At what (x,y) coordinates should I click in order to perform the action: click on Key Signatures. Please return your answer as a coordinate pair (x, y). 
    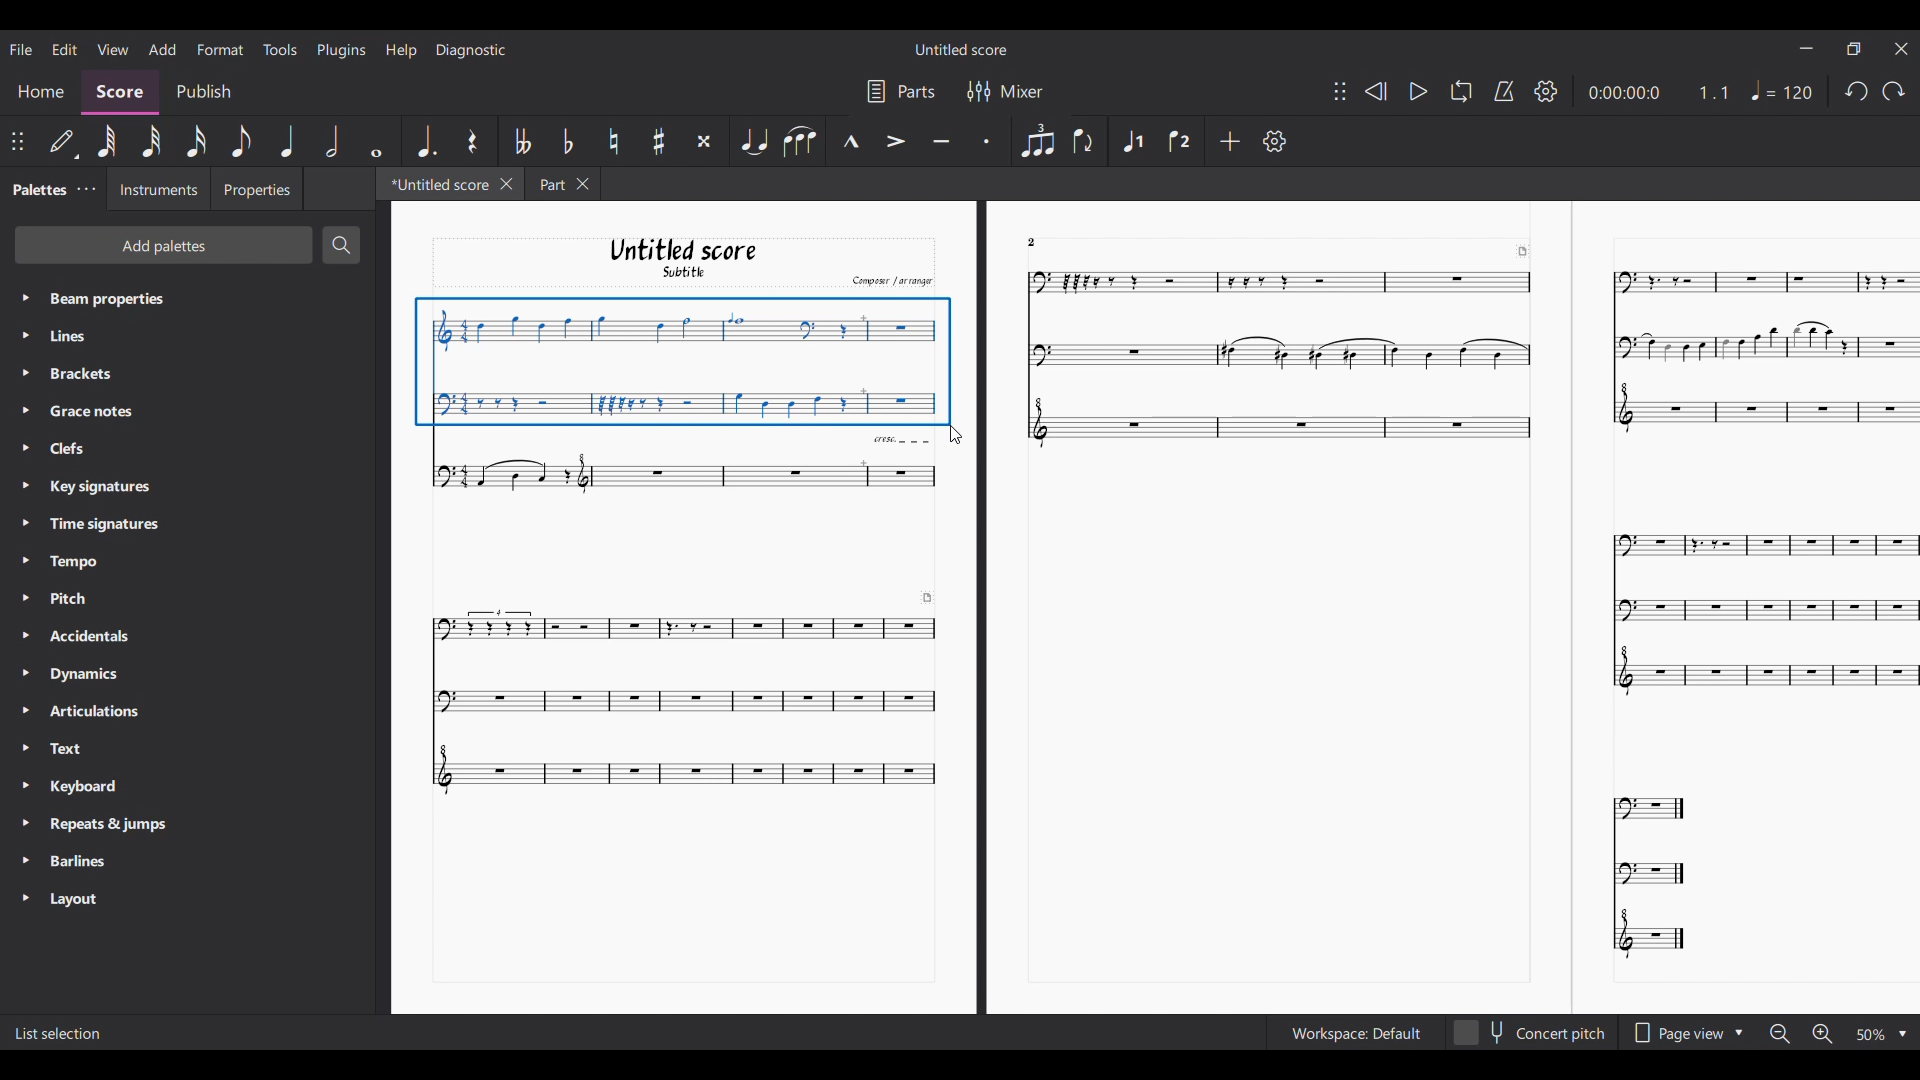
    Looking at the image, I should click on (100, 486).